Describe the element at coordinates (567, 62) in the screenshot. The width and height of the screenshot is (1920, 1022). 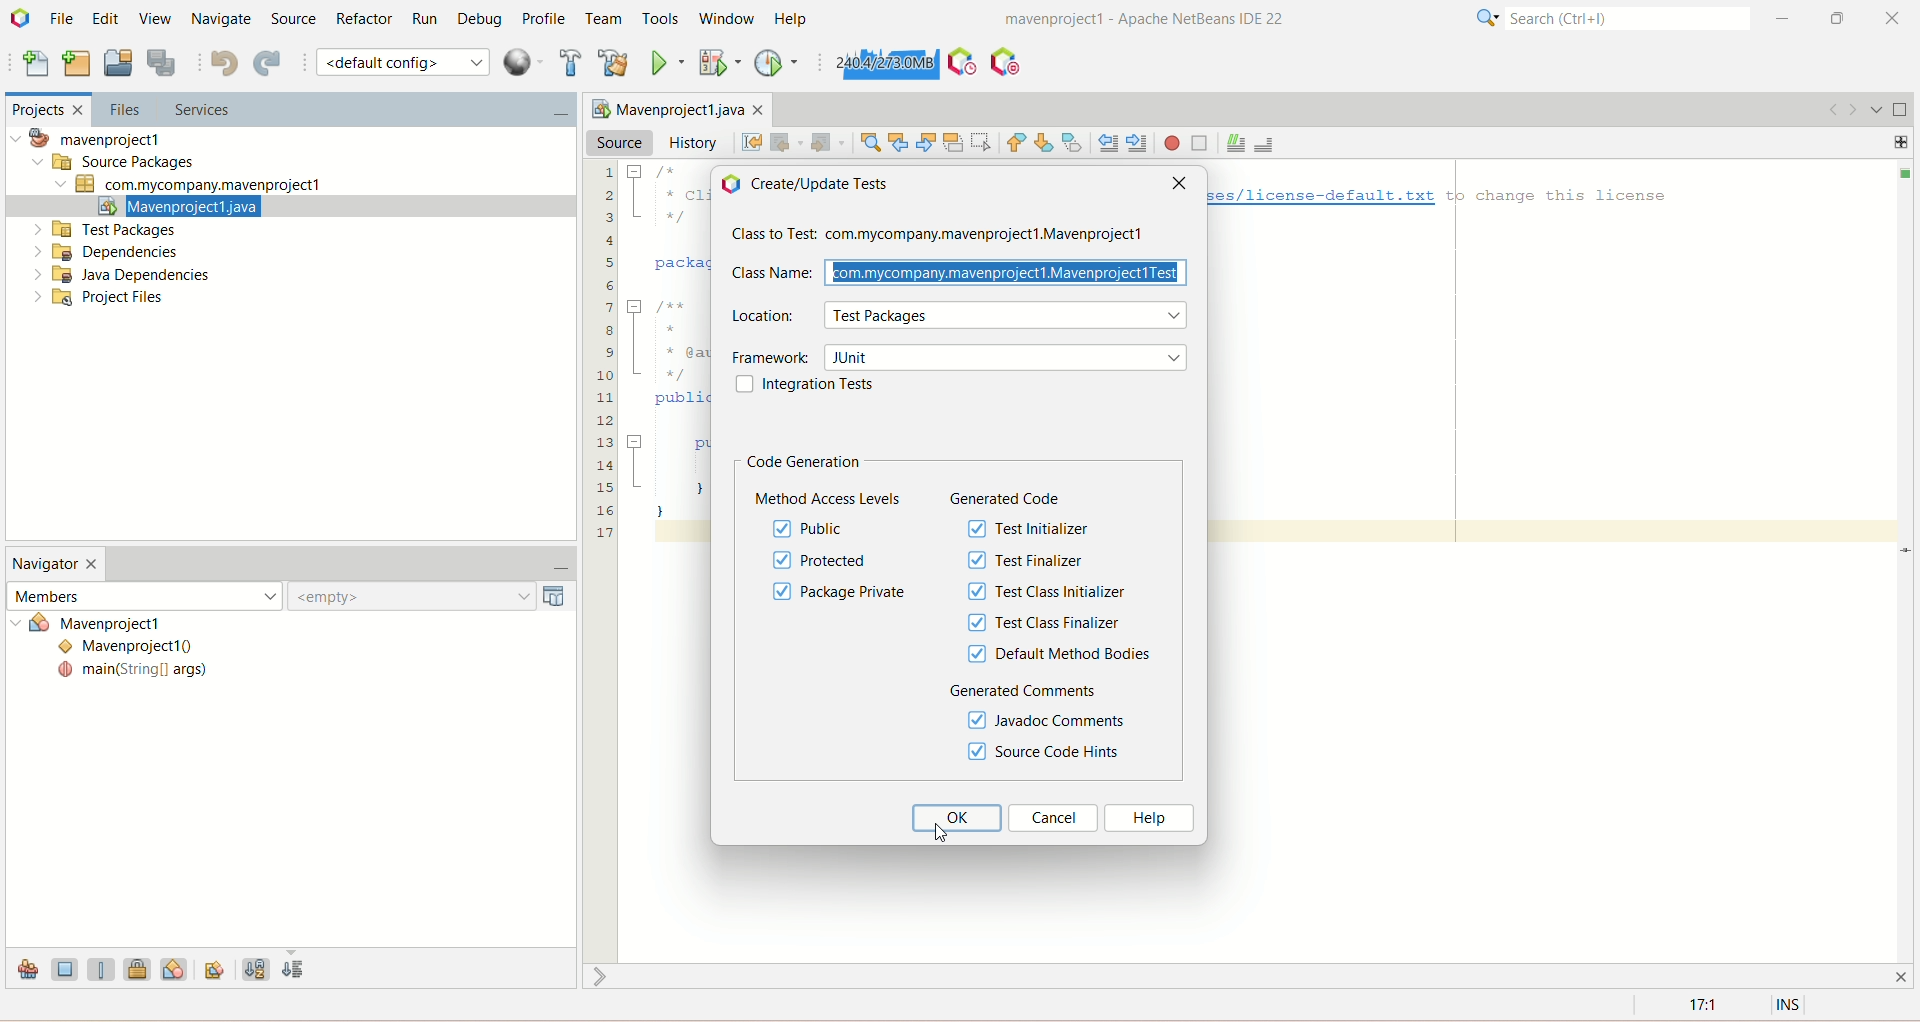
I see `build project` at that location.